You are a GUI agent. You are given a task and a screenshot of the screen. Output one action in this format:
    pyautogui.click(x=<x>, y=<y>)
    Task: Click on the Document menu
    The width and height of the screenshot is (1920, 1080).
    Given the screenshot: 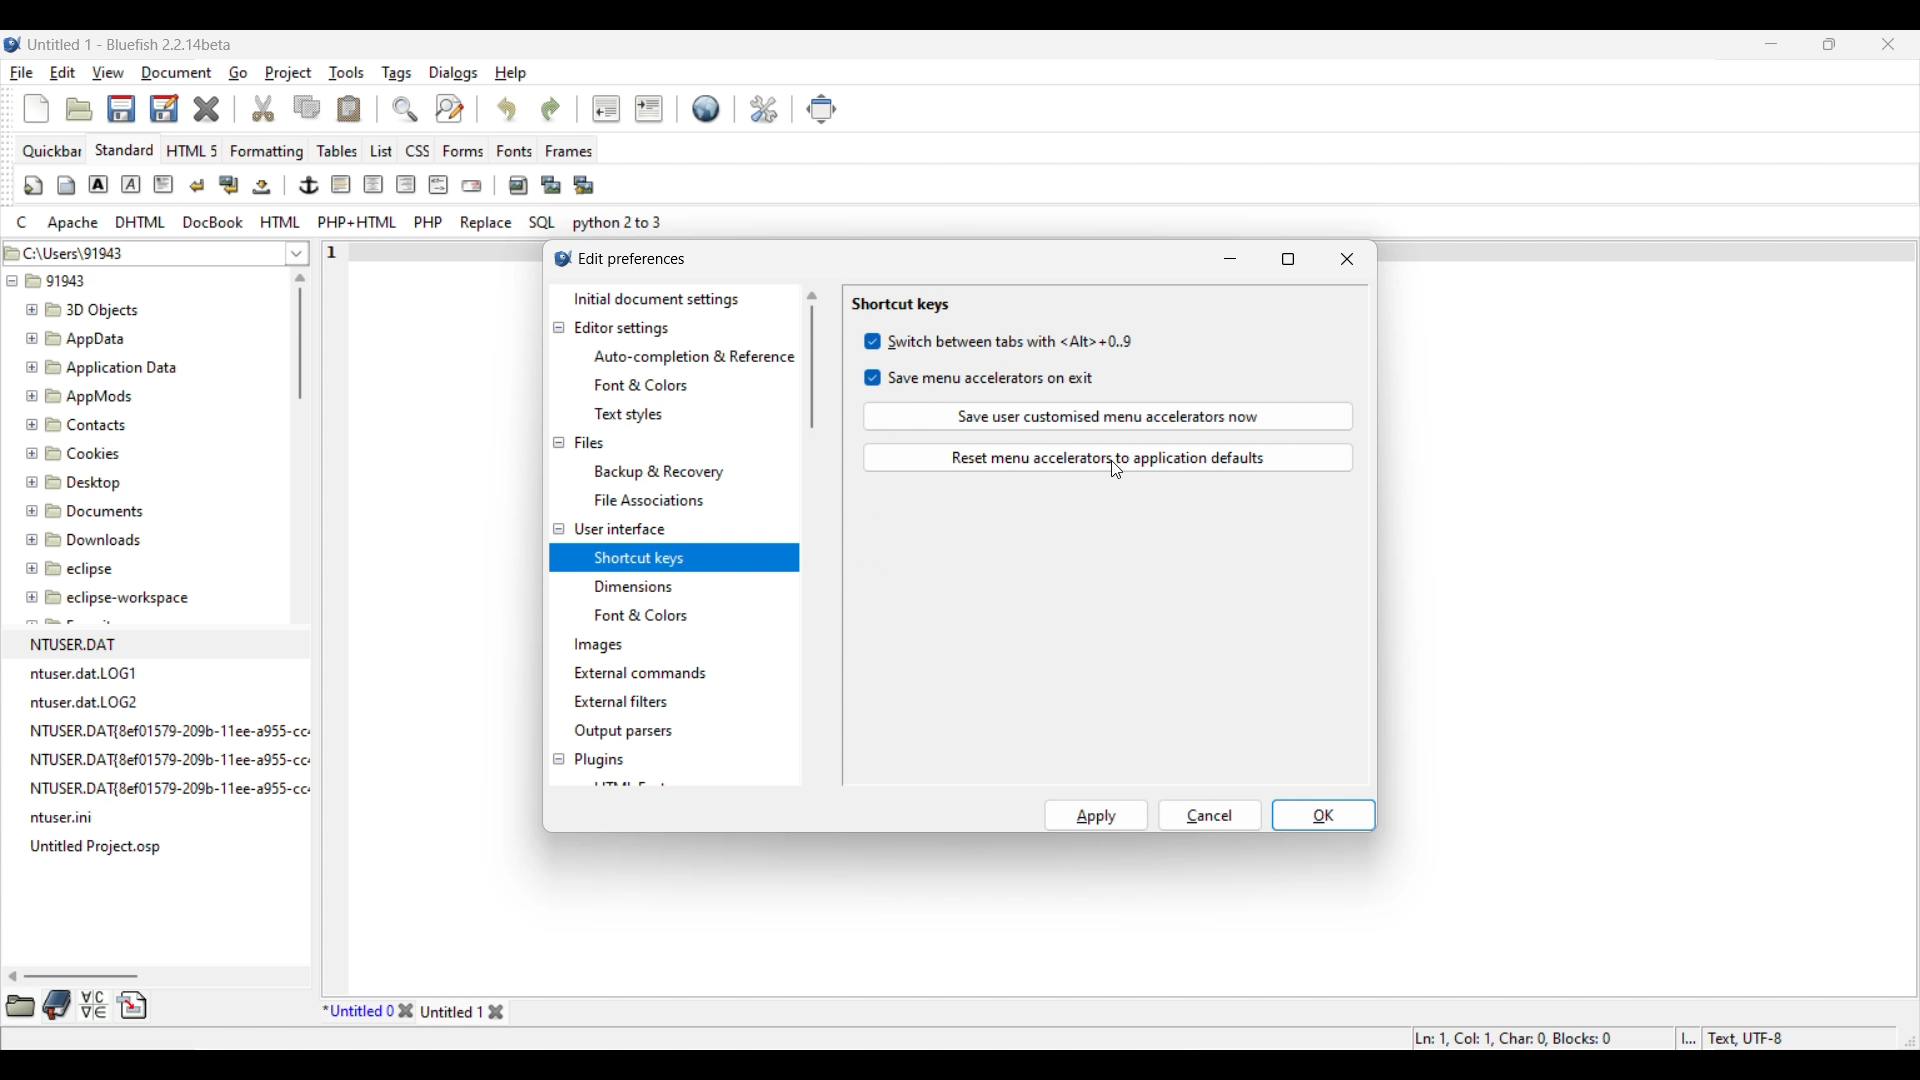 What is the action you would take?
    pyautogui.click(x=177, y=73)
    